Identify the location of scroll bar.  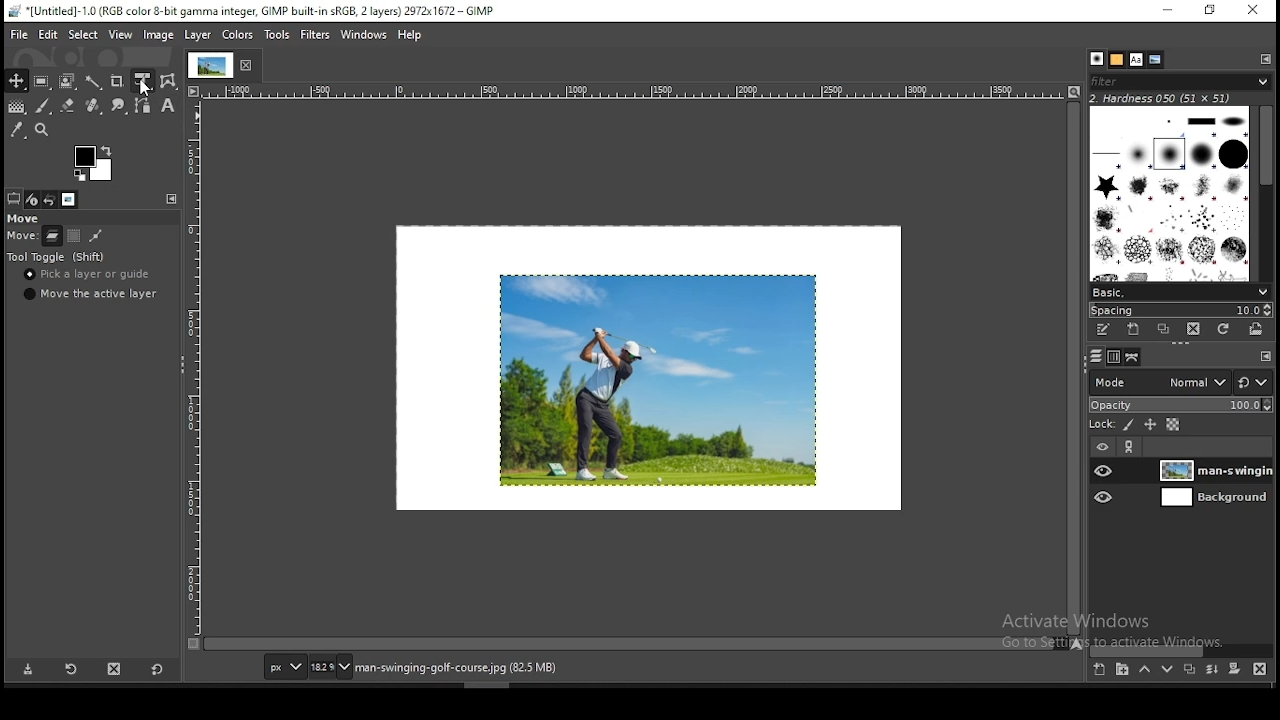
(1183, 648).